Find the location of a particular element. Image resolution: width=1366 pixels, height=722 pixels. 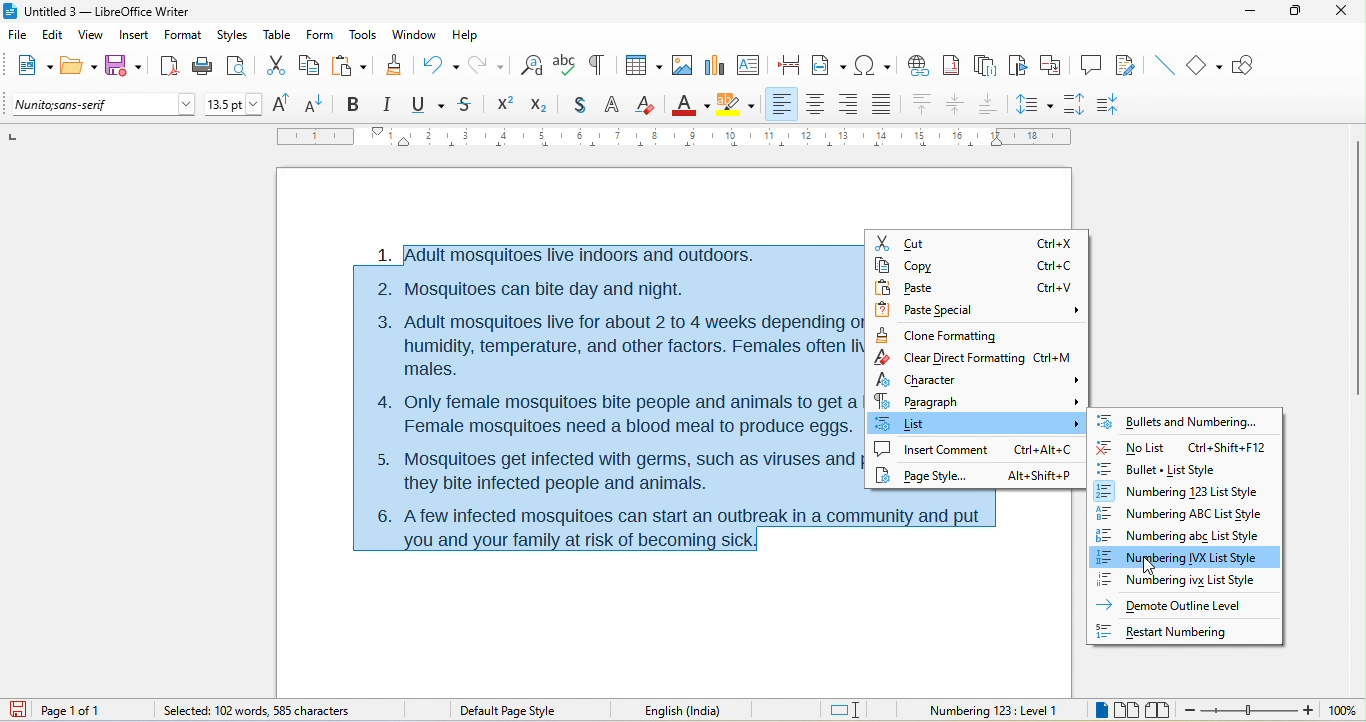

numbering abc list style is located at coordinates (1192, 536).